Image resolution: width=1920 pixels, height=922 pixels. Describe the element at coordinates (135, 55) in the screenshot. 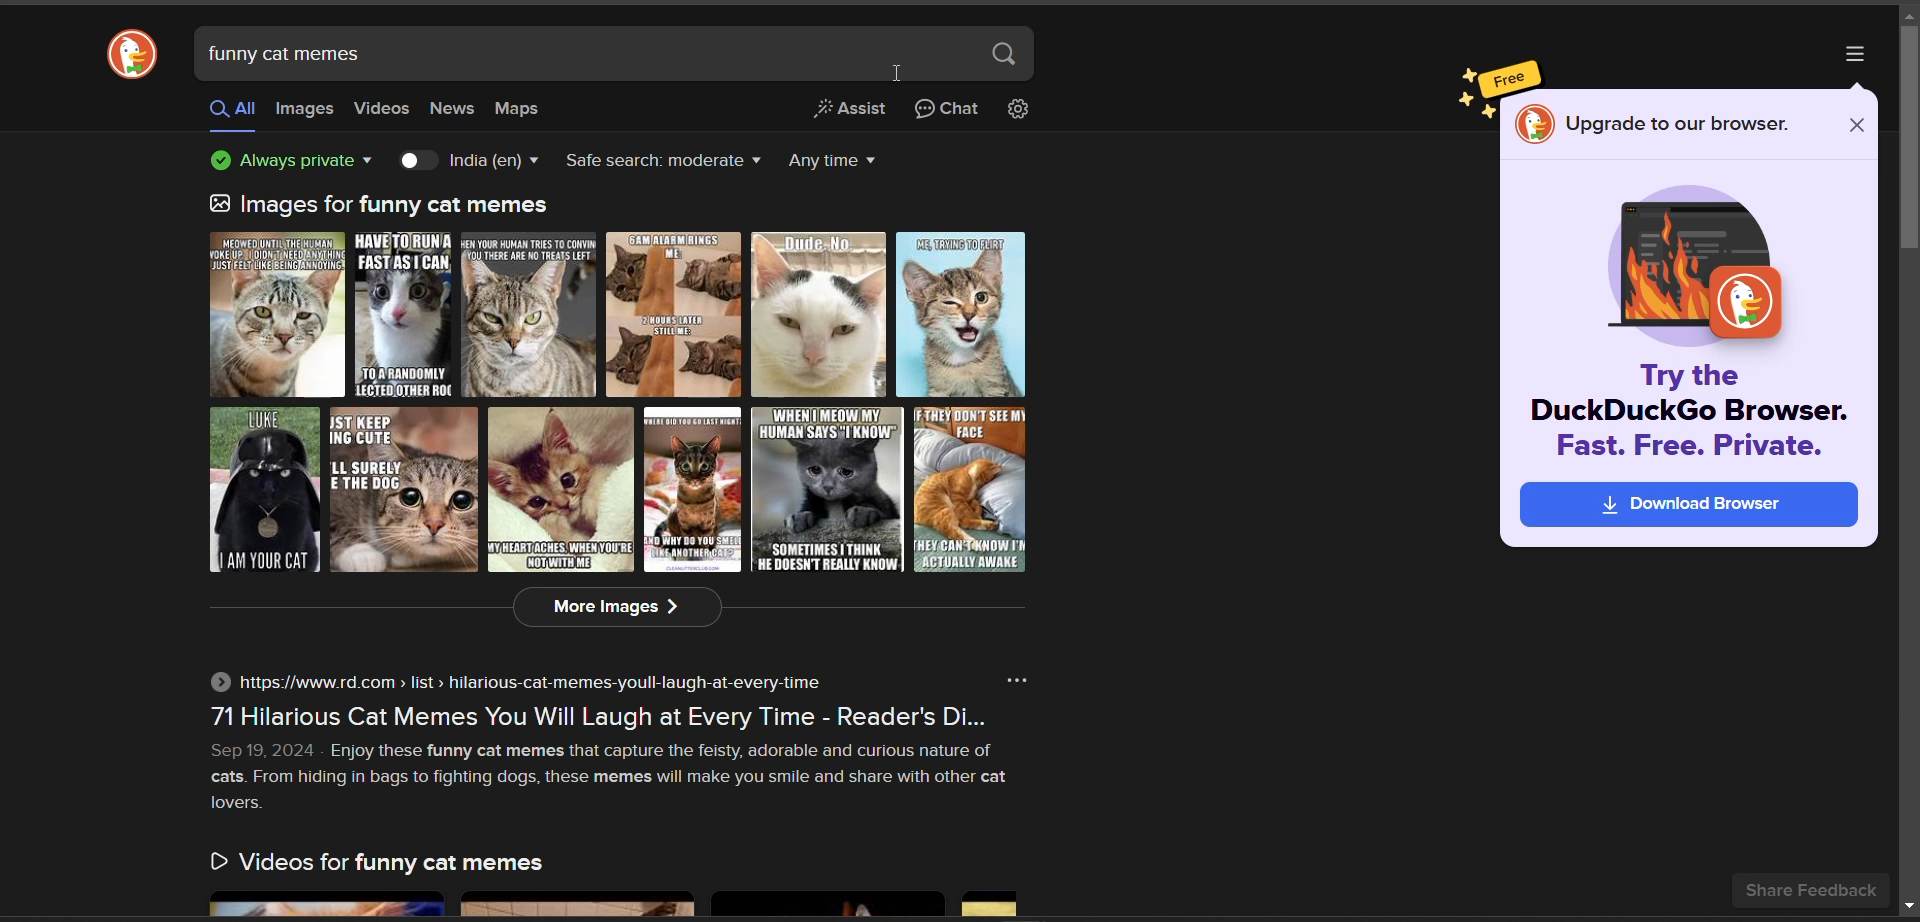

I see `logo` at that location.